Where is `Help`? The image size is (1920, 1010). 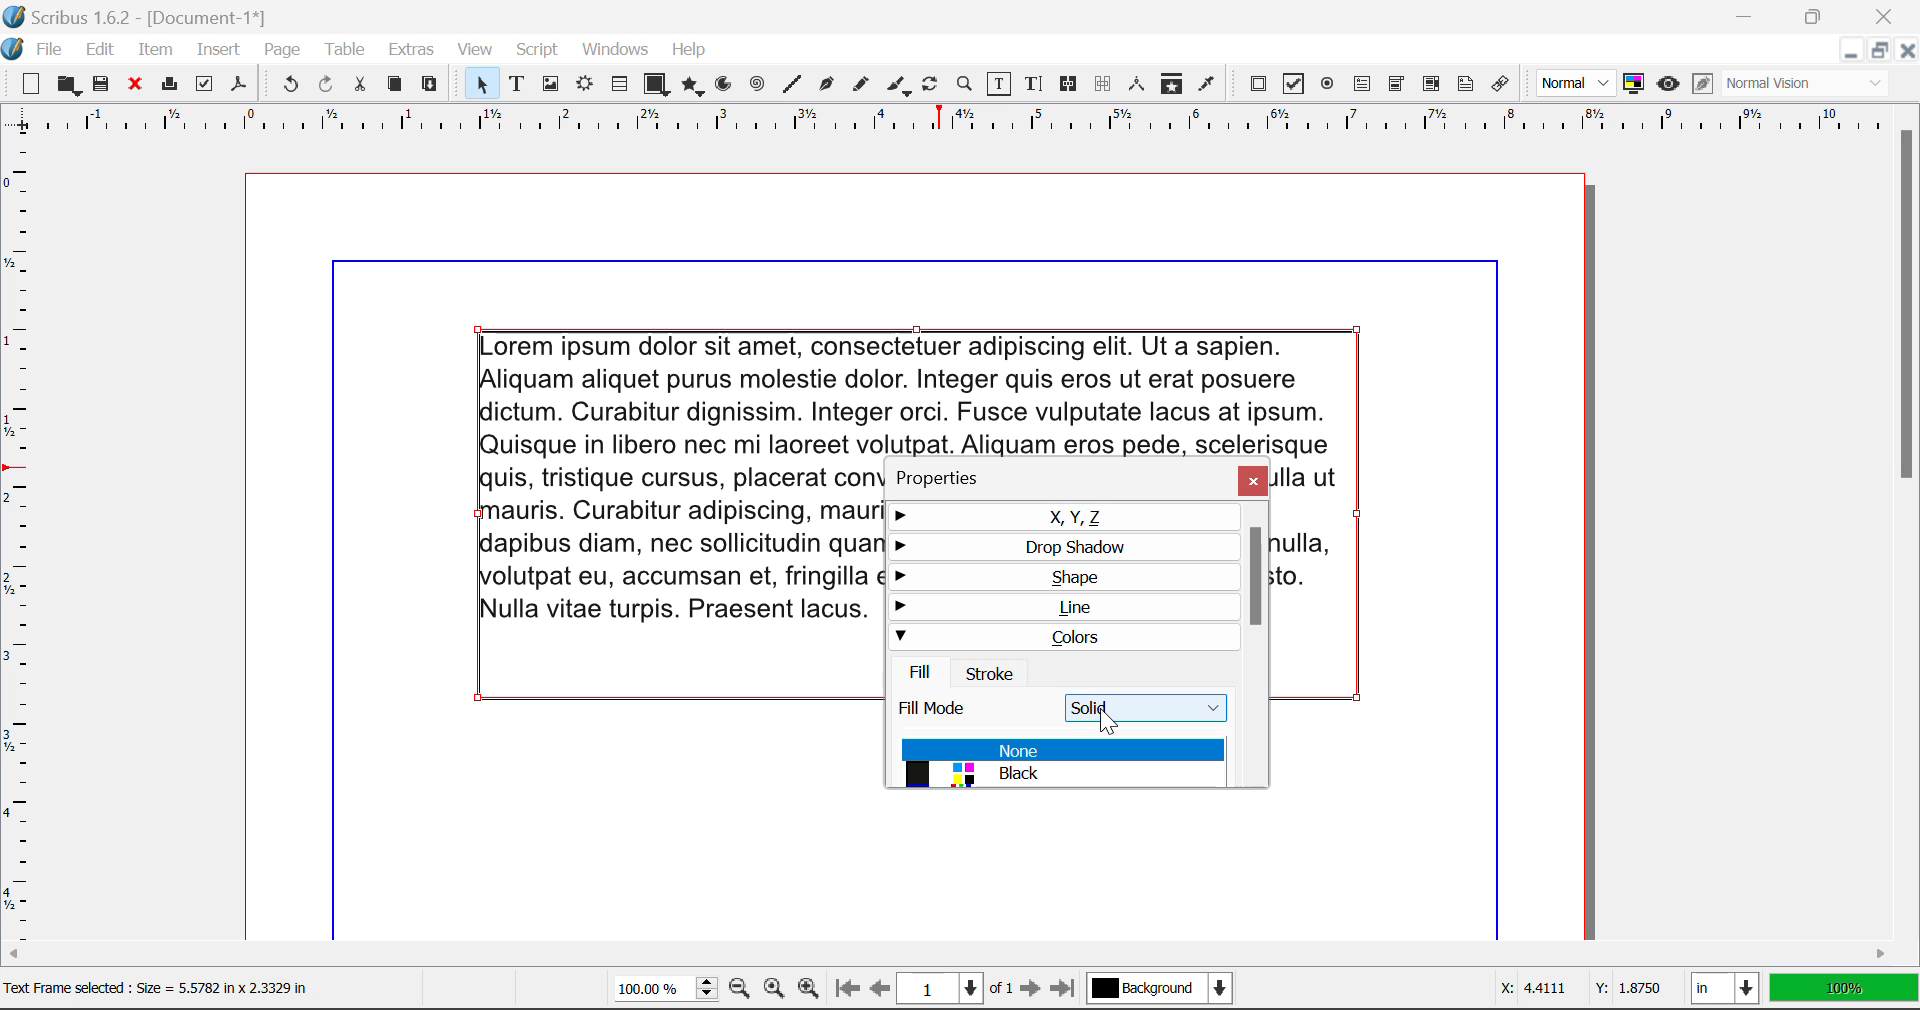 Help is located at coordinates (689, 50).